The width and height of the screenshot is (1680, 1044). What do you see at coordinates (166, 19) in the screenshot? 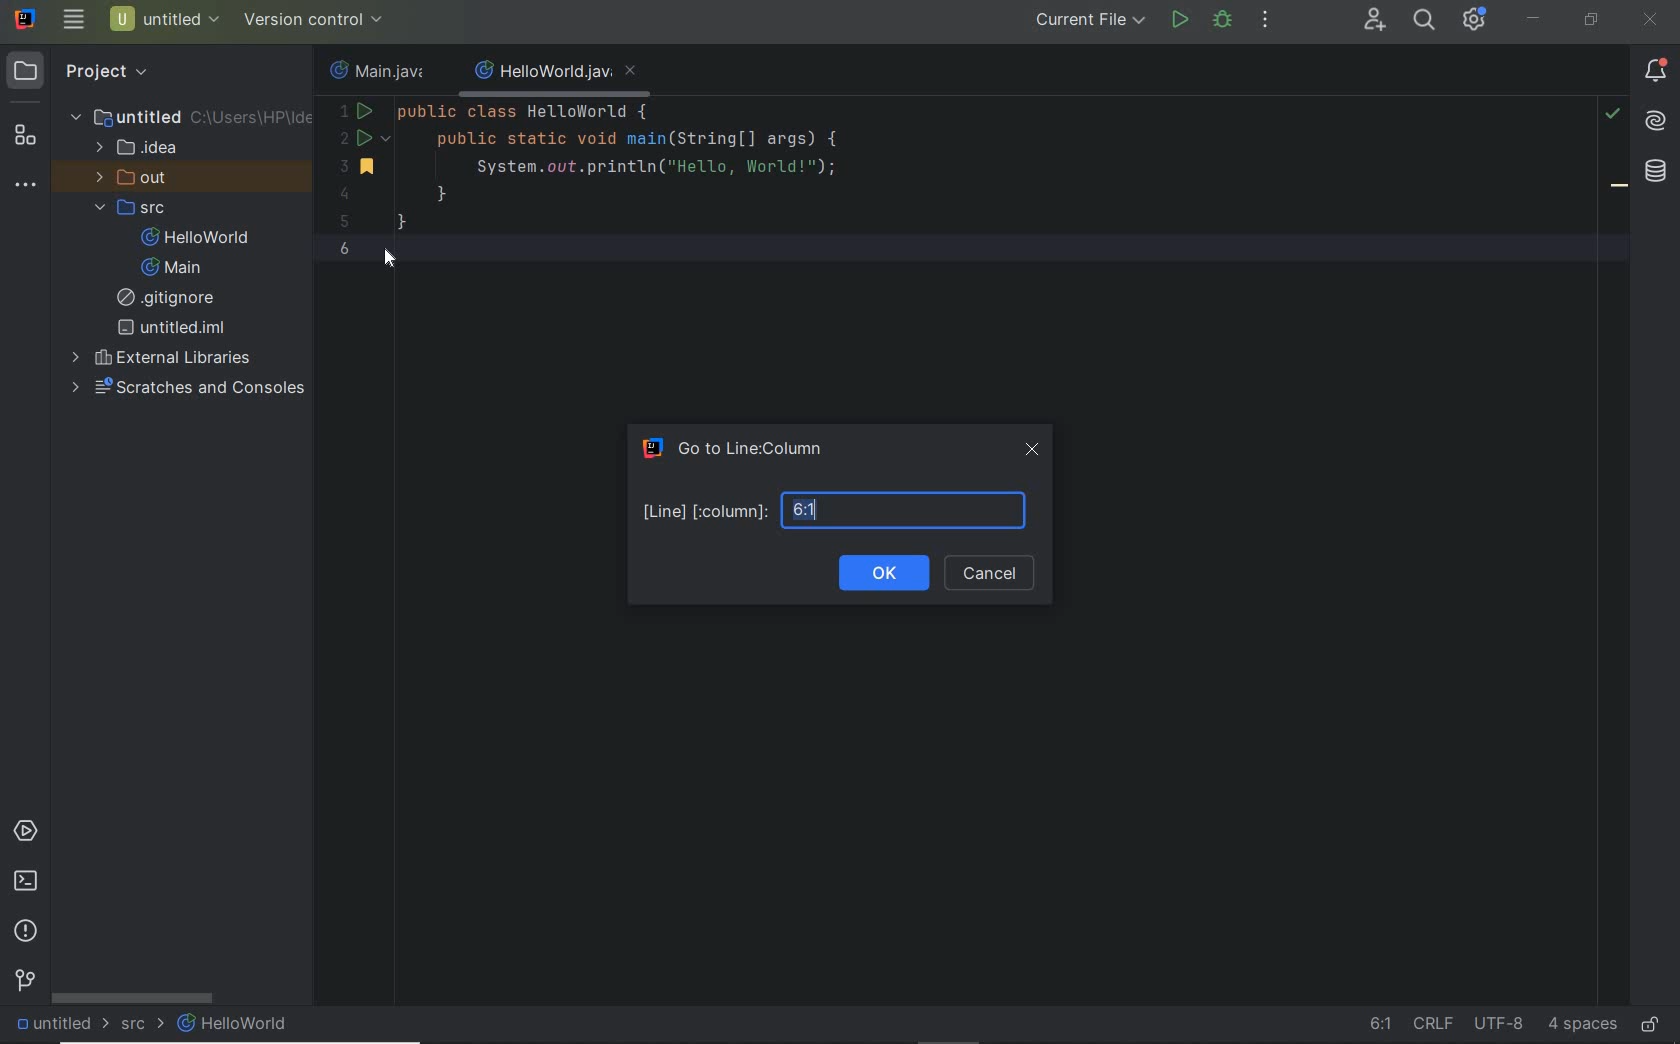
I see `project name` at bounding box center [166, 19].